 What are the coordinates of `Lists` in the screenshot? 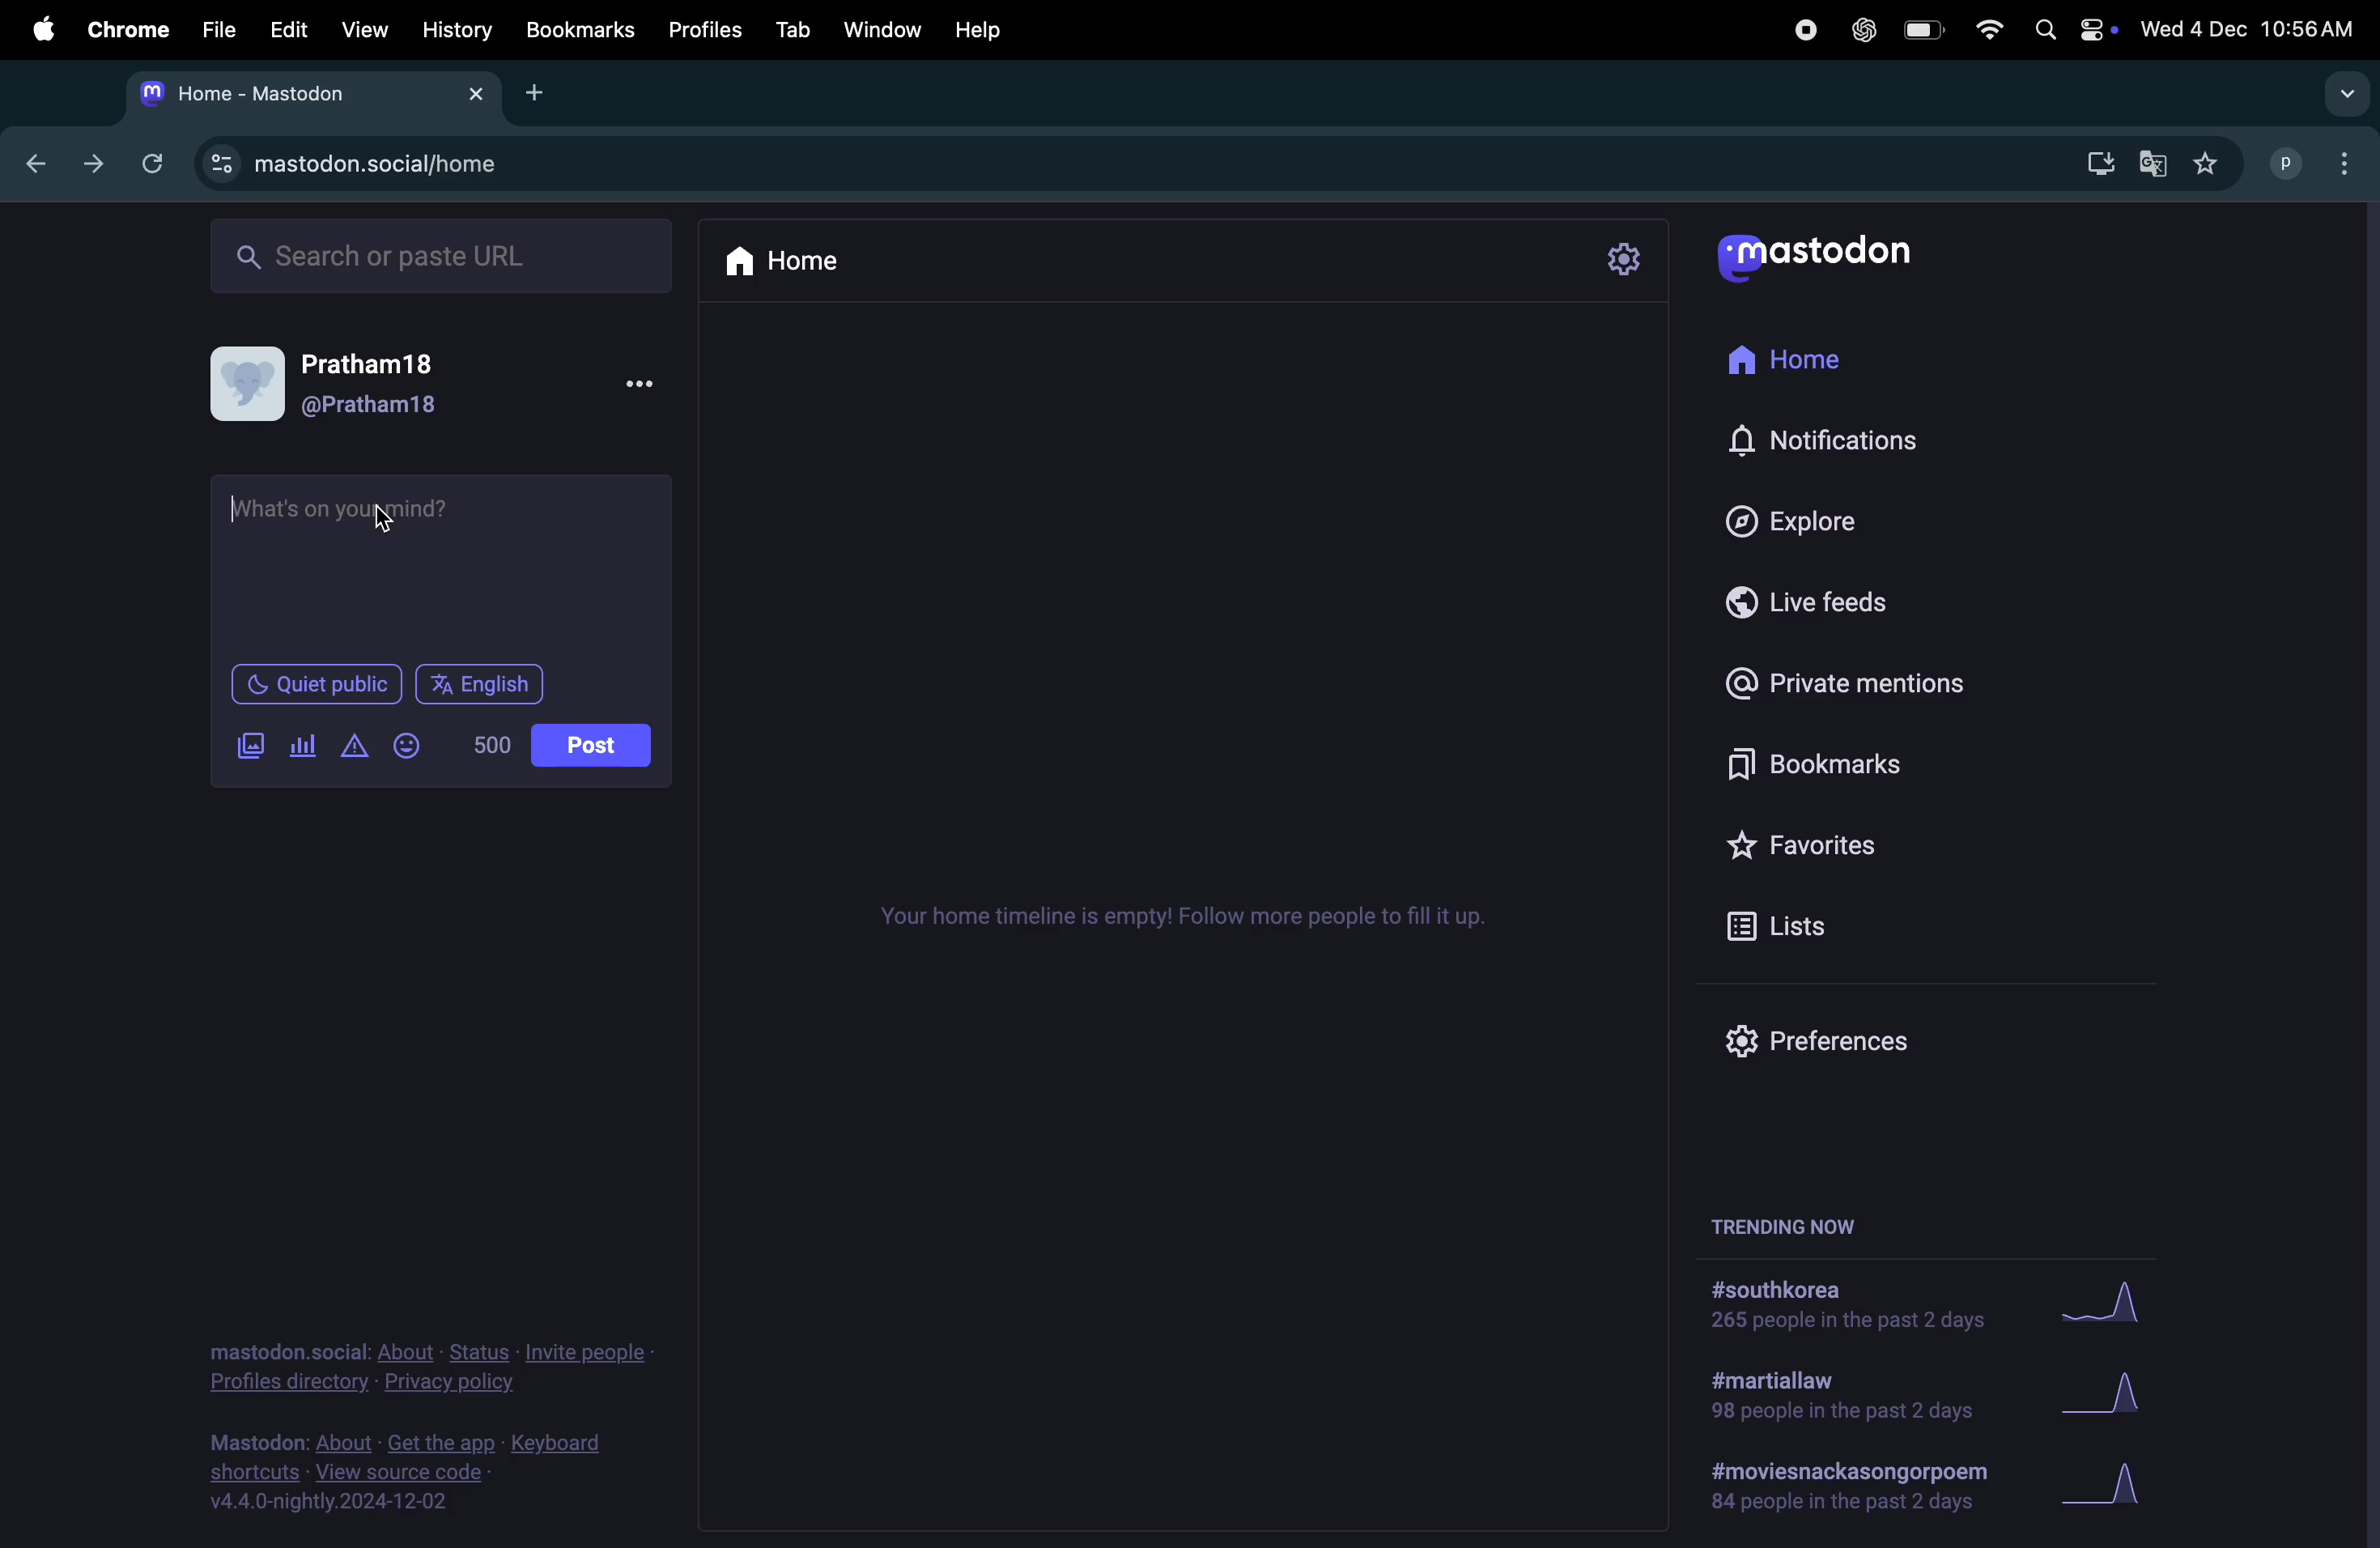 It's located at (1814, 925).